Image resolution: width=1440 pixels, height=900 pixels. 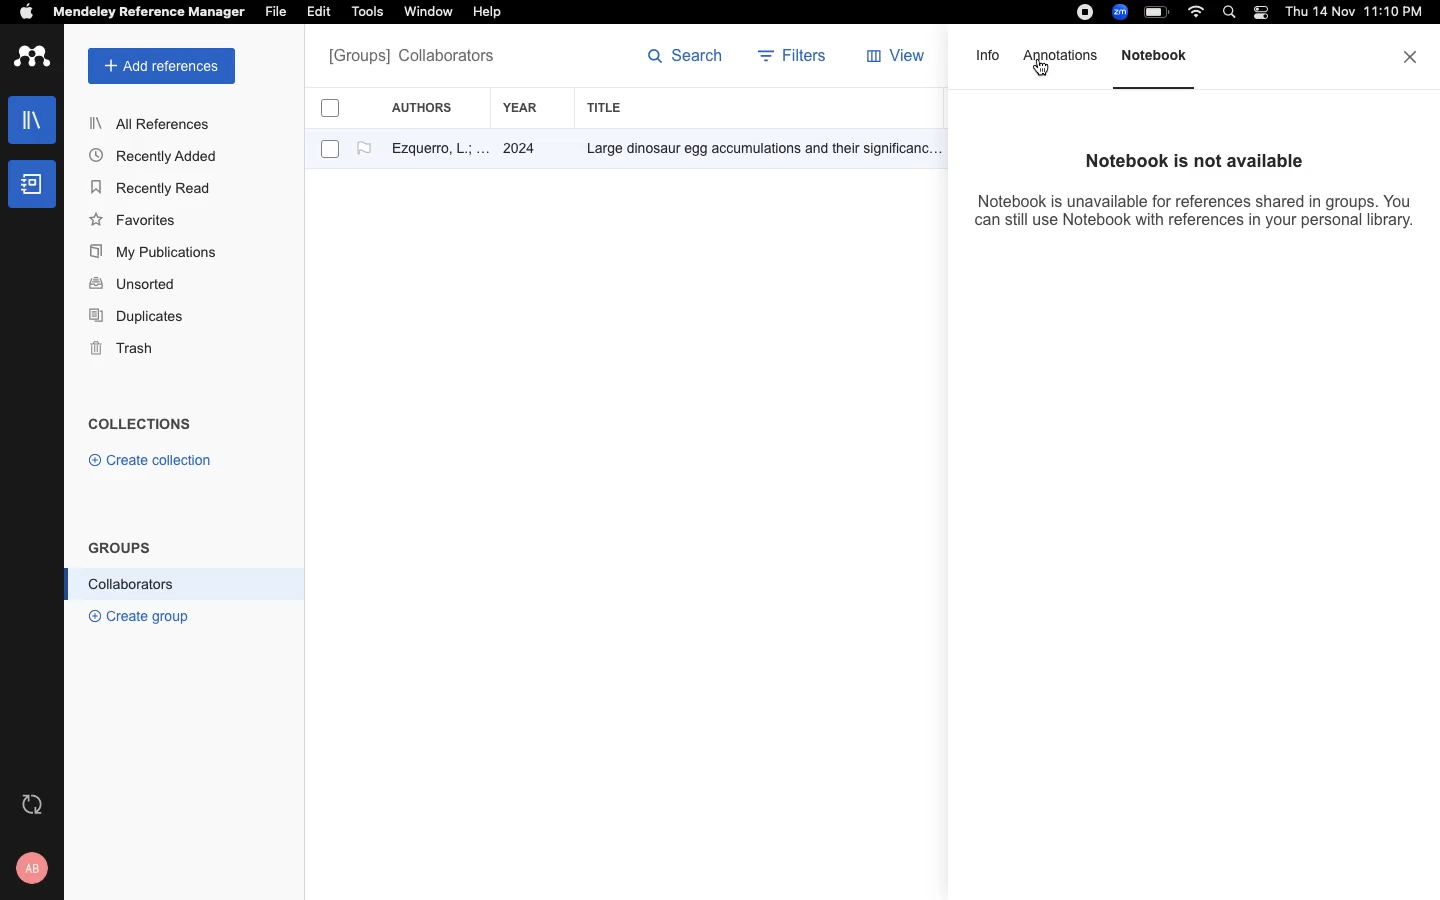 I want to click on Recently Added, so click(x=159, y=155).